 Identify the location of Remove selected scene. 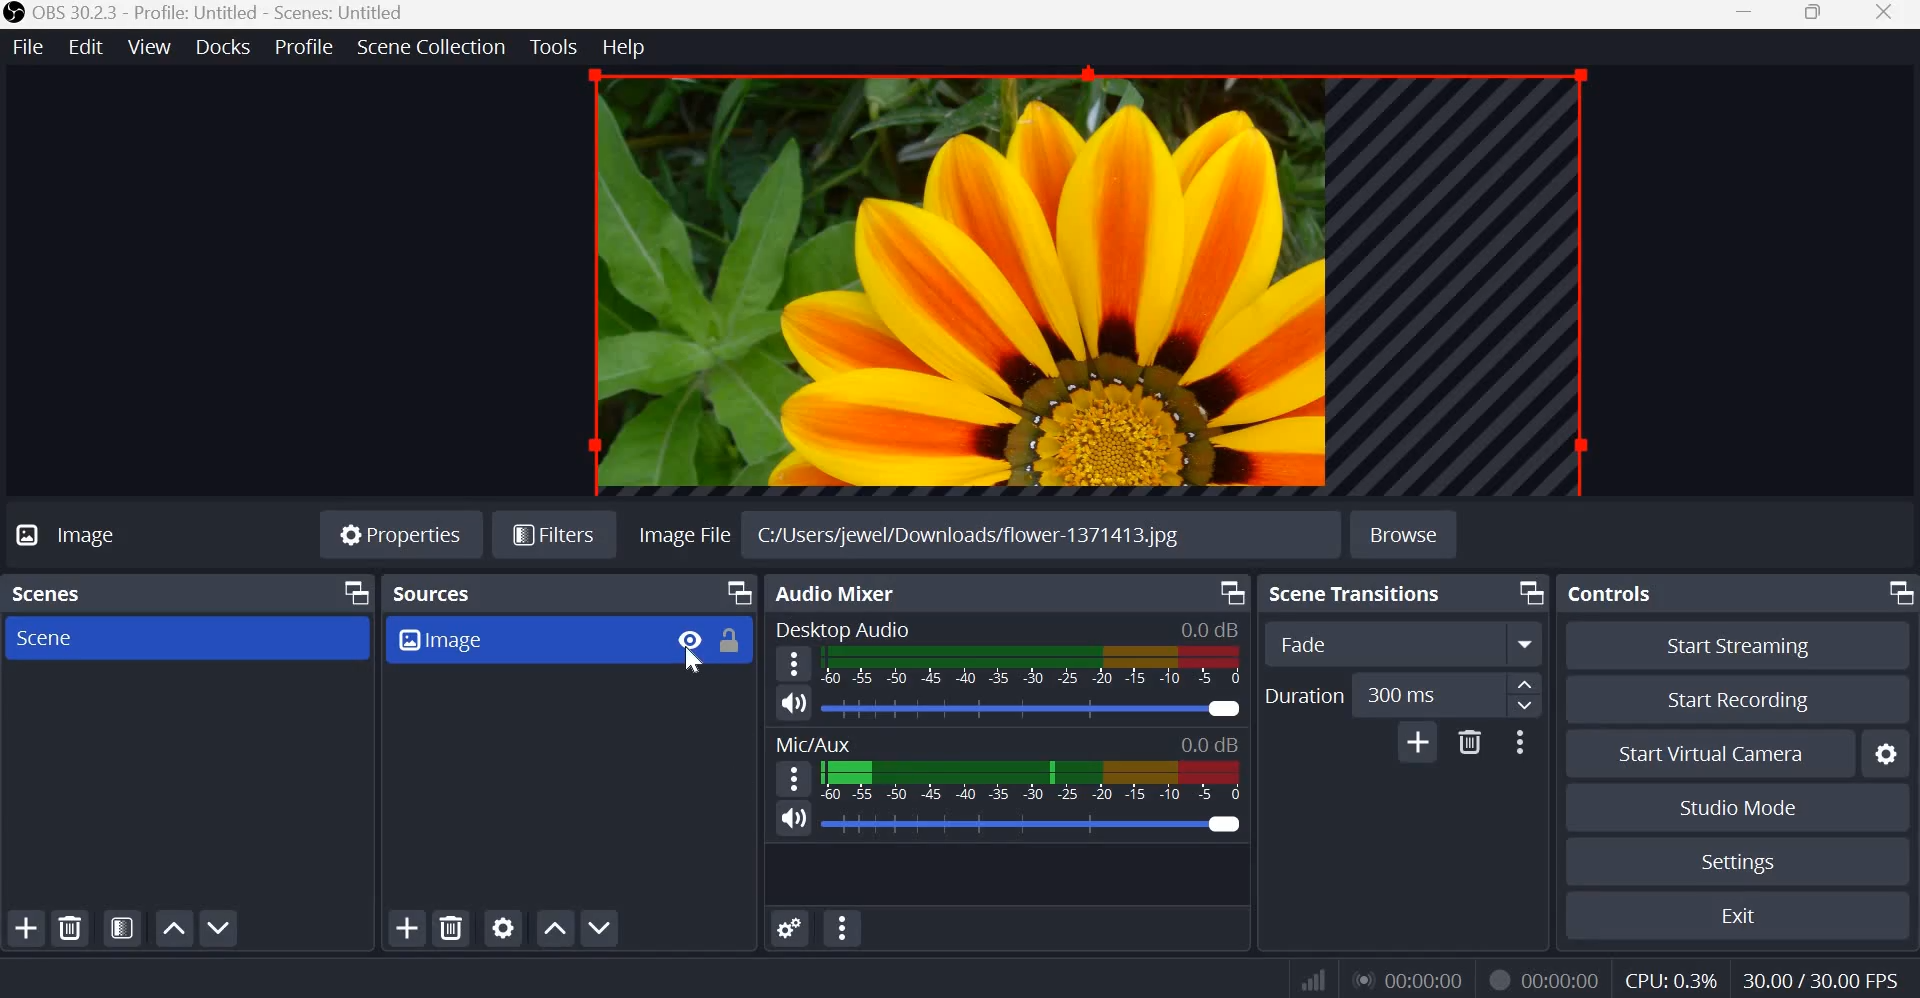
(72, 927).